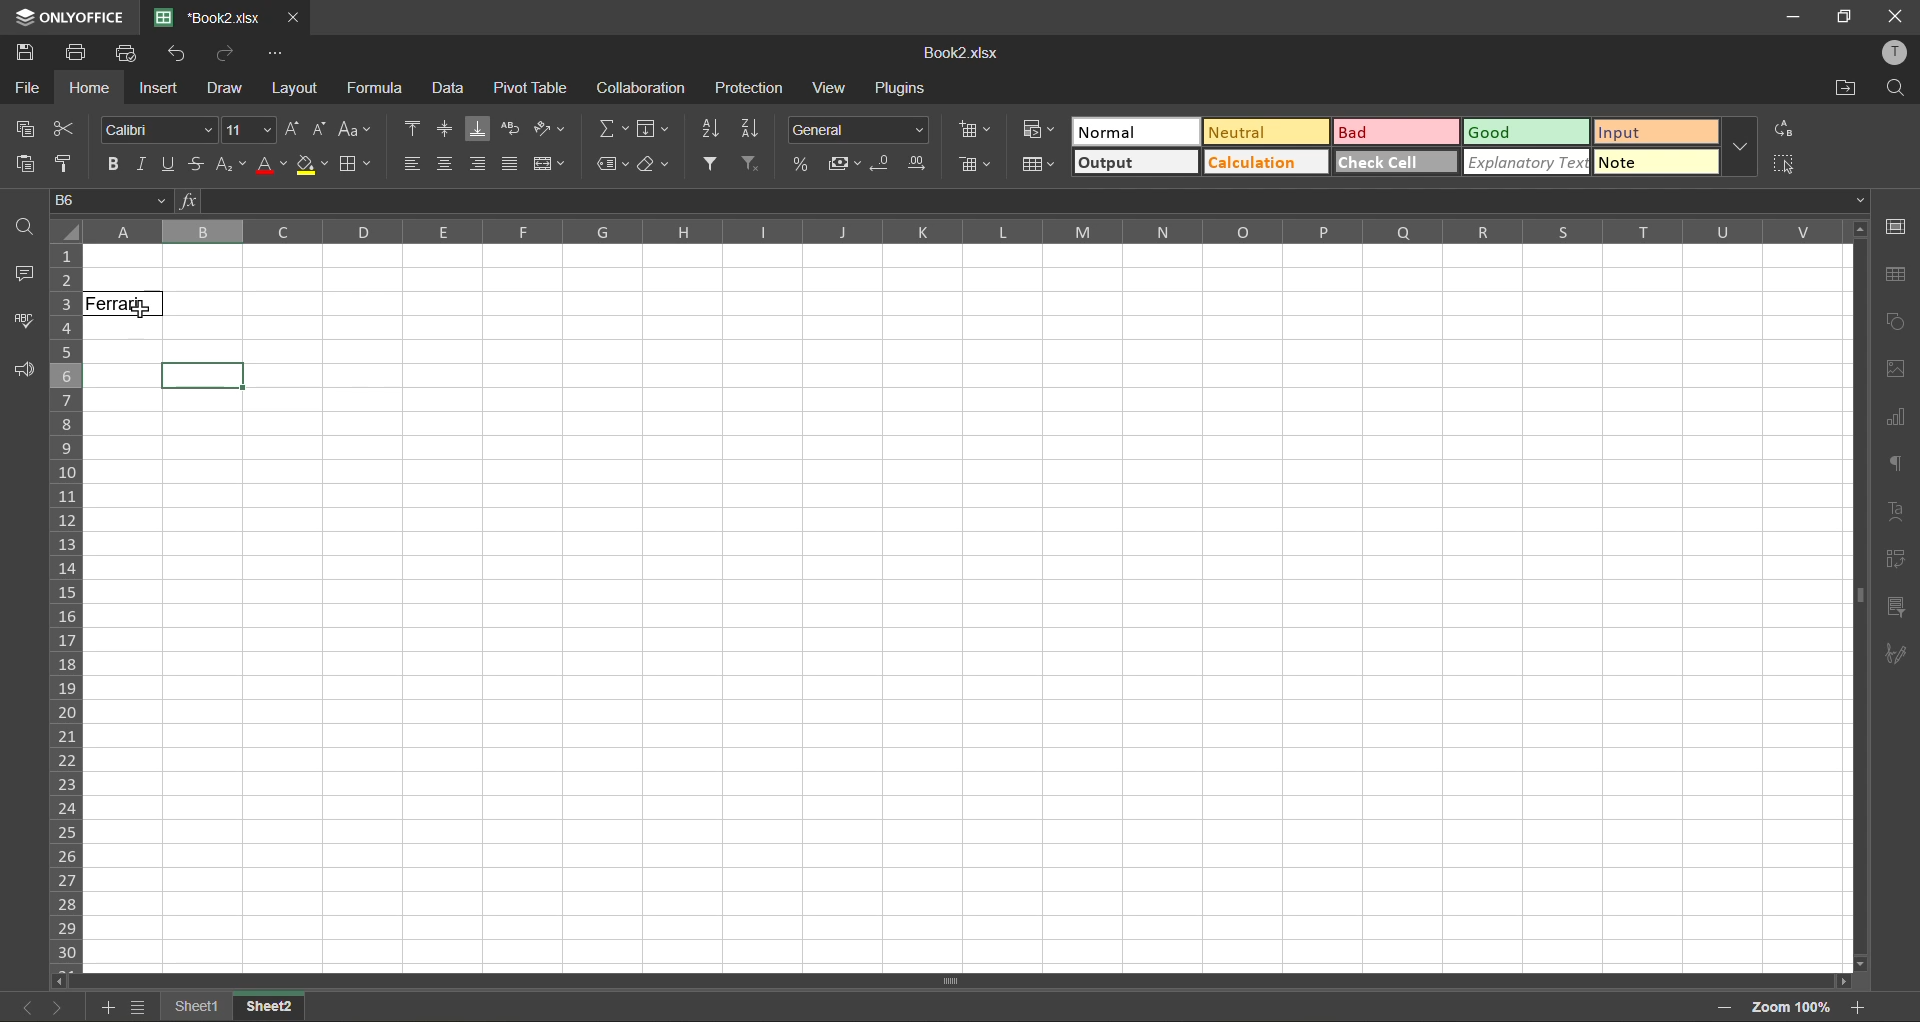  What do you see at coordinates (66, 165) in the screenshot?
I see `copy style` at bounding box center [66, 165].